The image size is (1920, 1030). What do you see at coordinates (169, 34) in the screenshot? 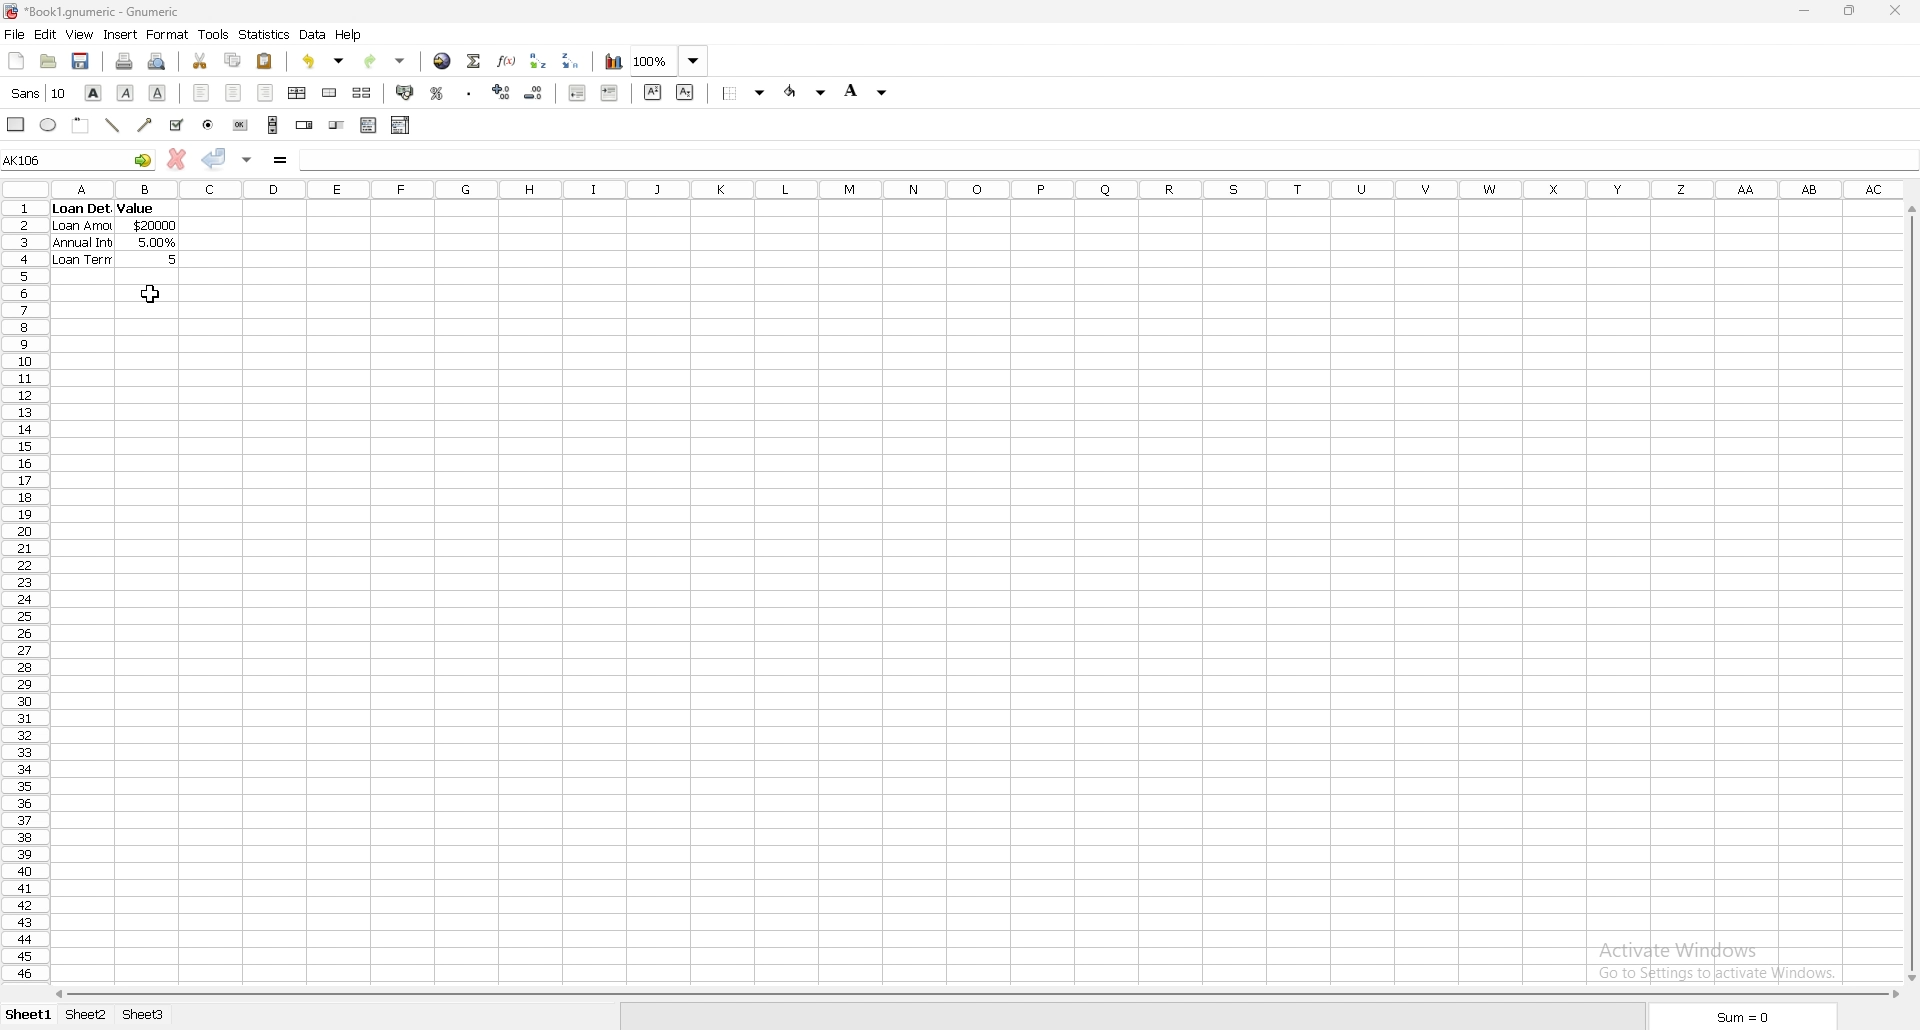
I see `format` at bounding box center [169, 34].